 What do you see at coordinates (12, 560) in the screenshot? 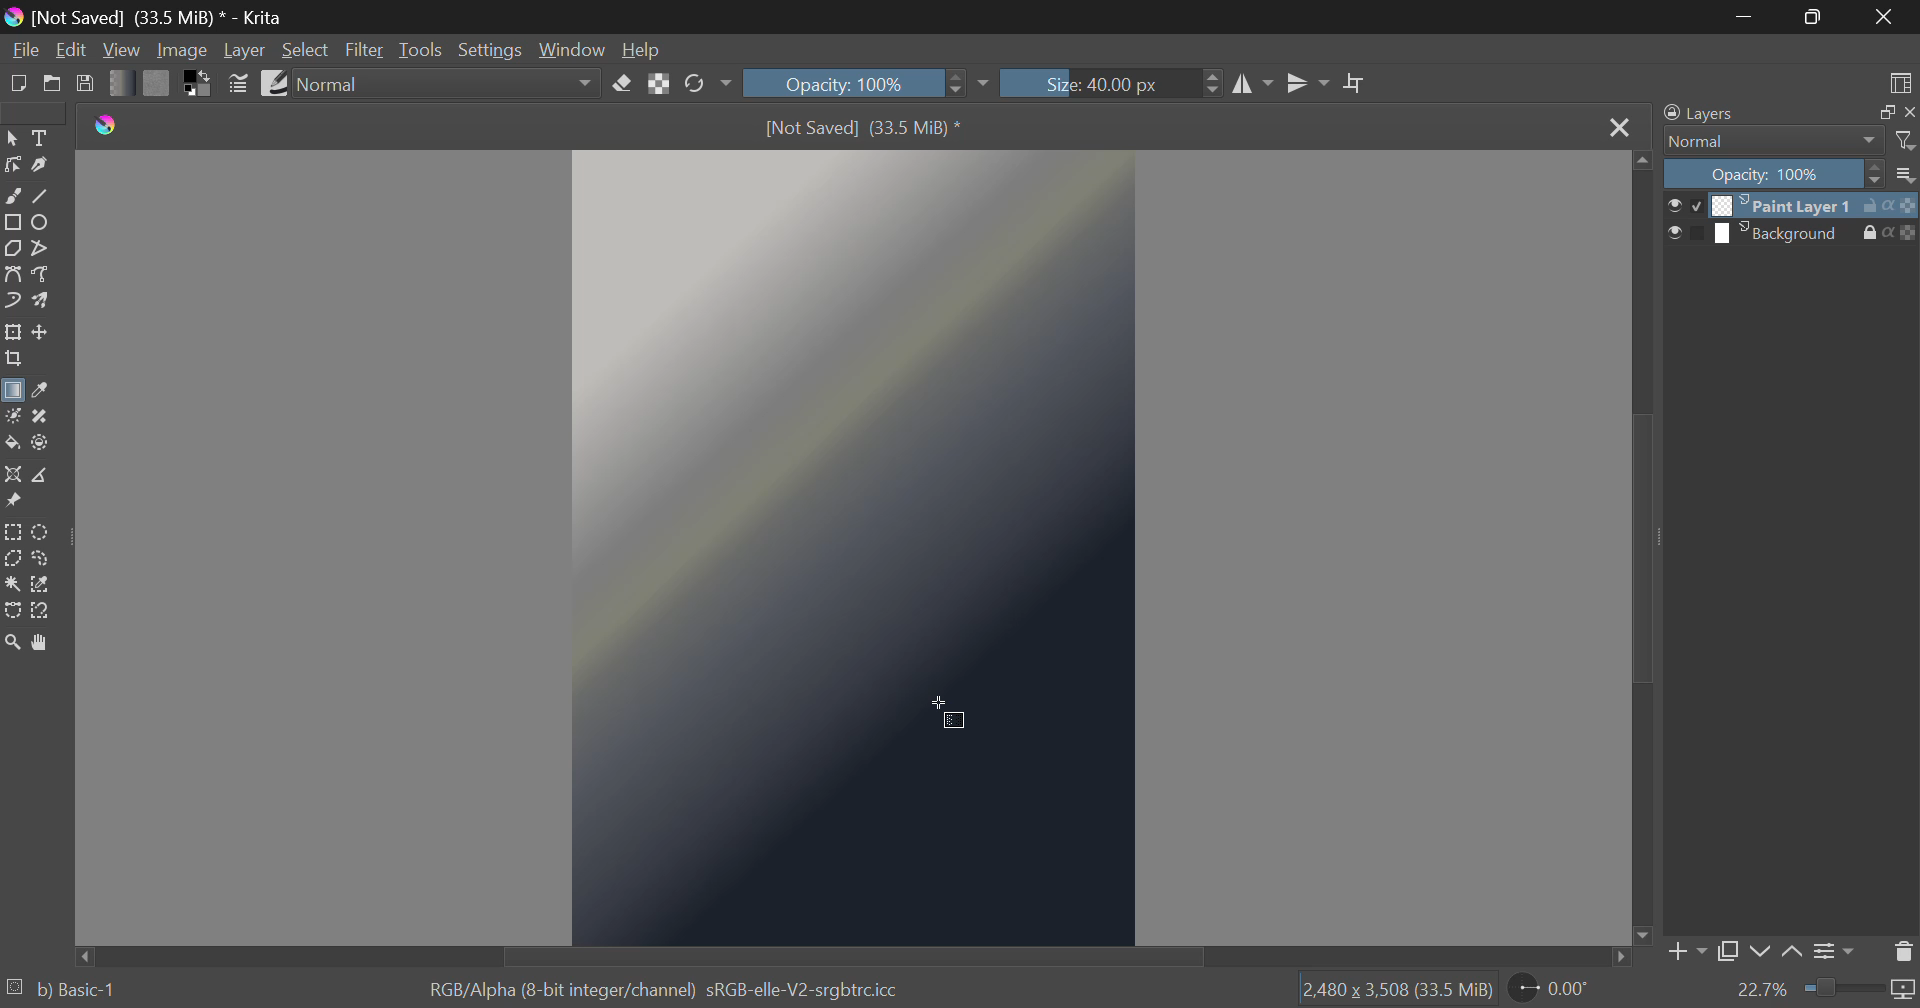
I see `Polygon Selection` at bounding box center [12, 560].